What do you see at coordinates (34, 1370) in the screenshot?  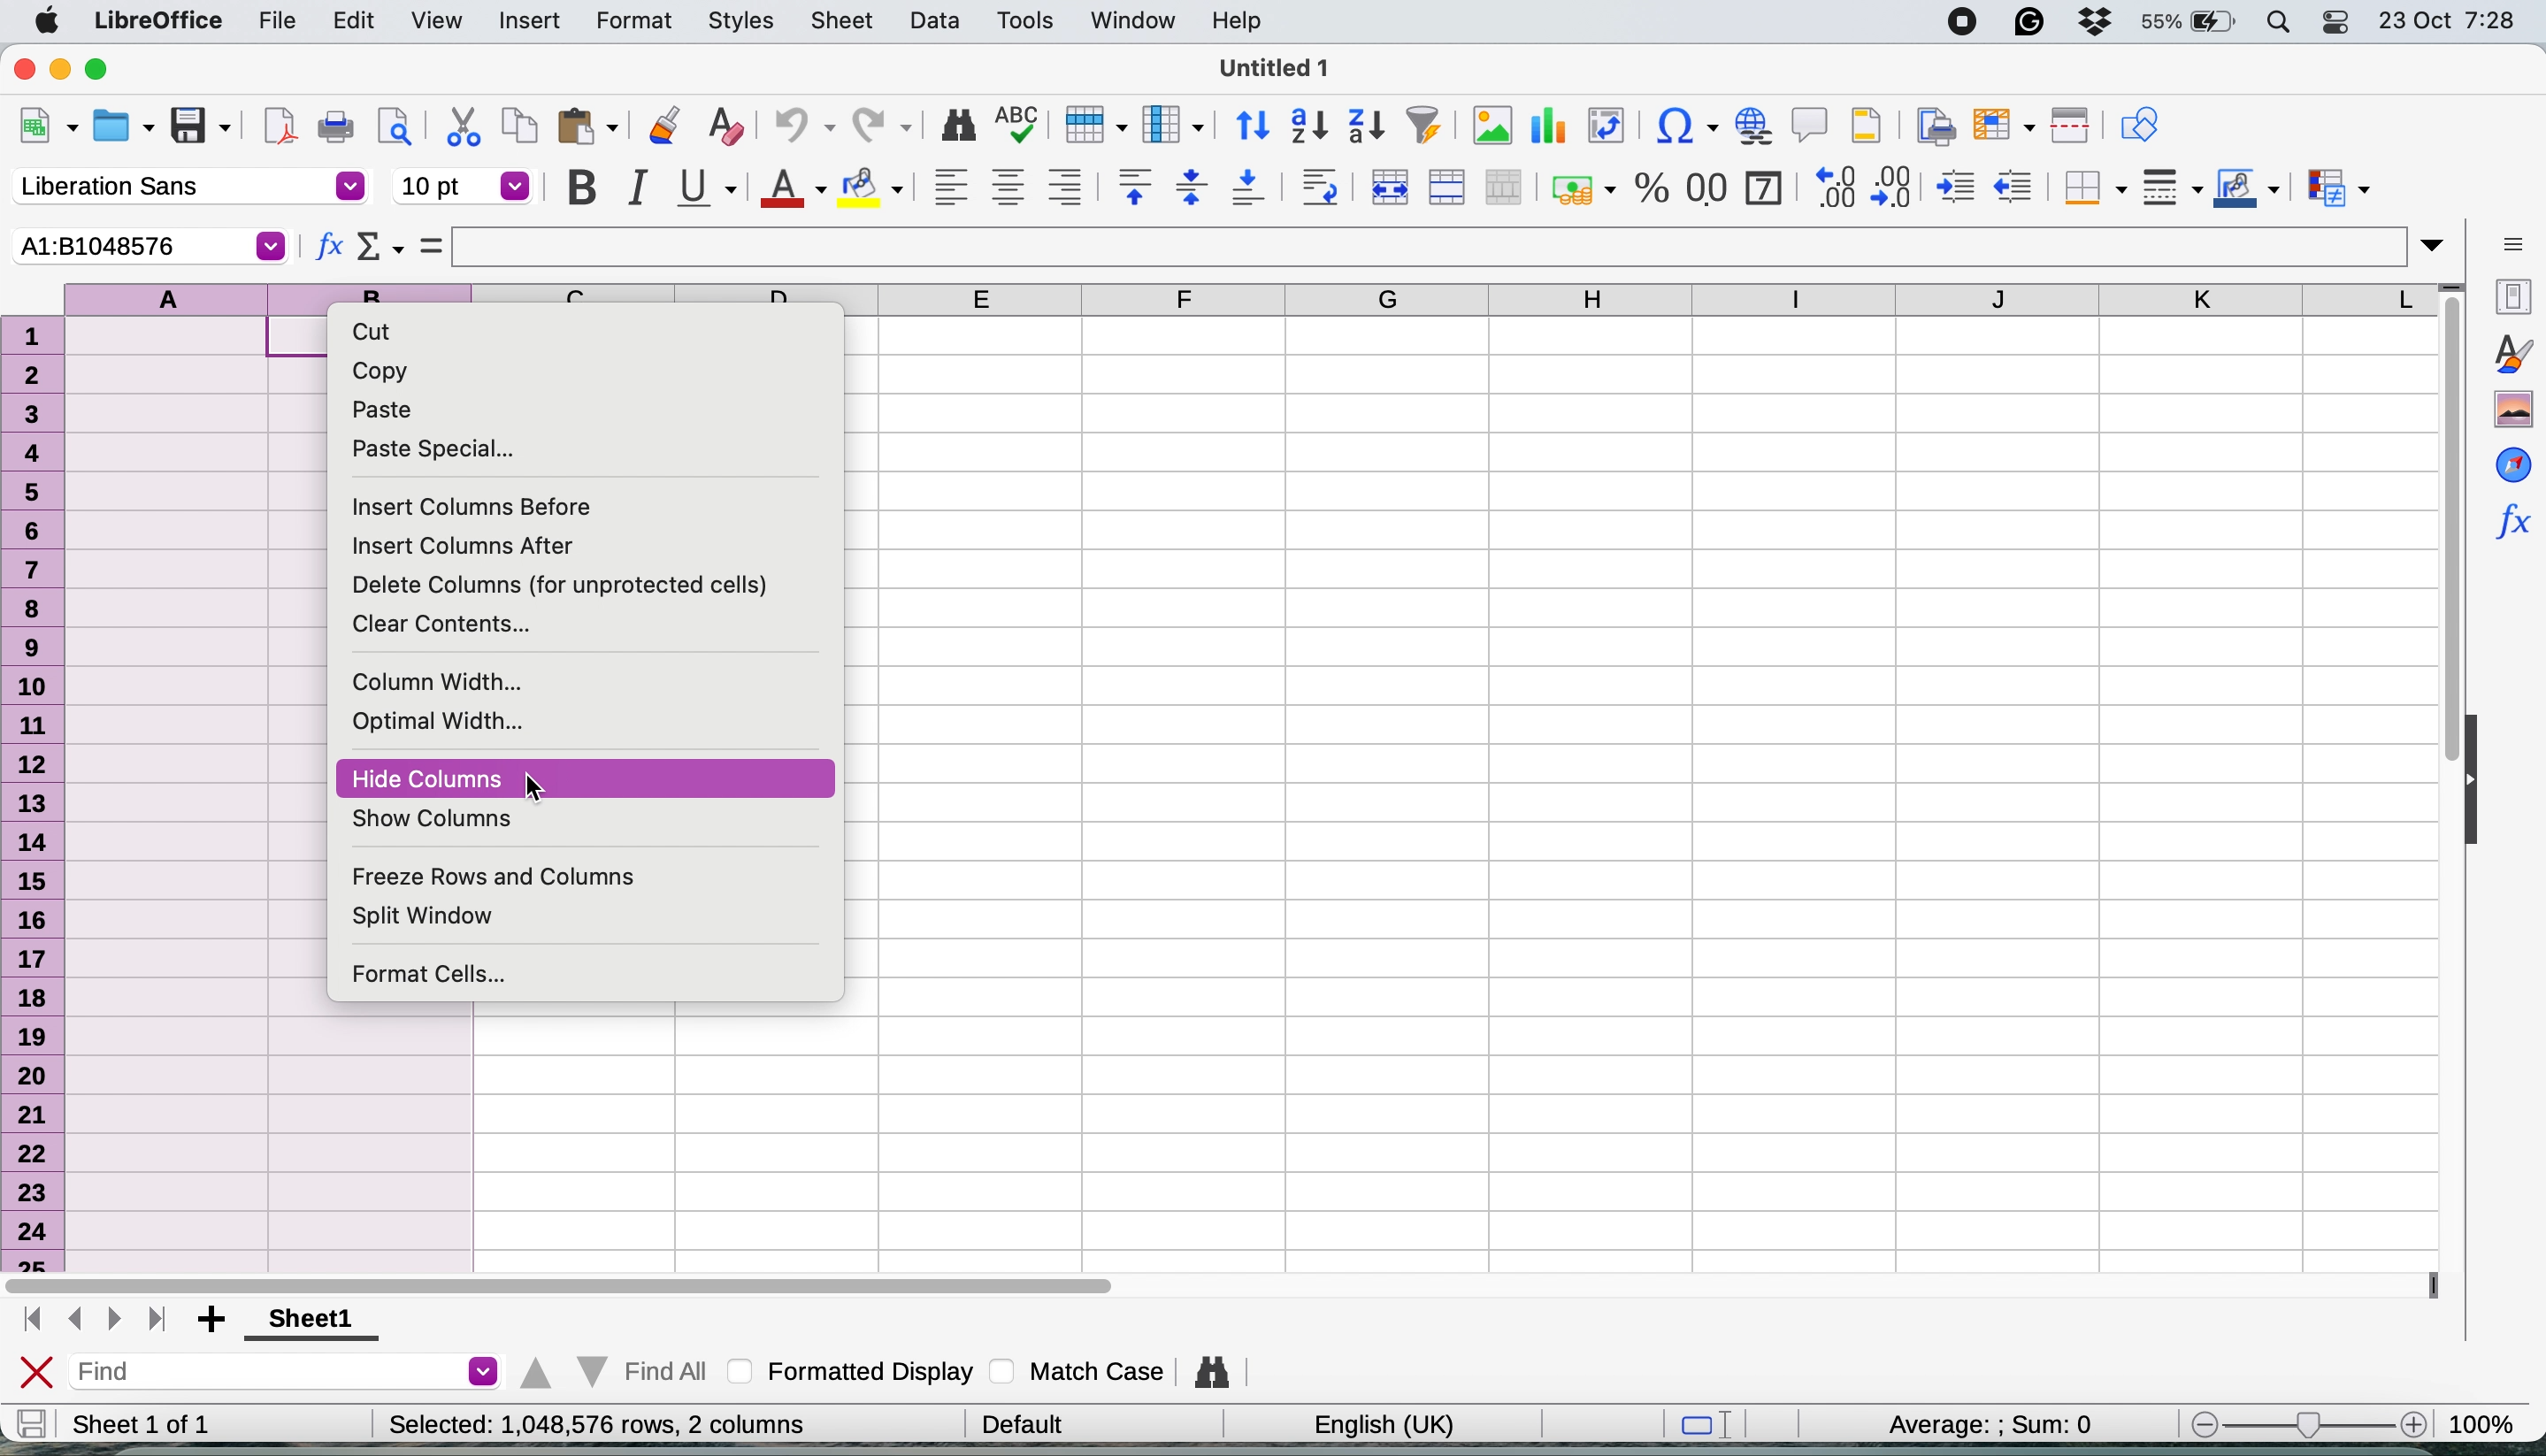 I see `close` at bounding box center [34, 1370].